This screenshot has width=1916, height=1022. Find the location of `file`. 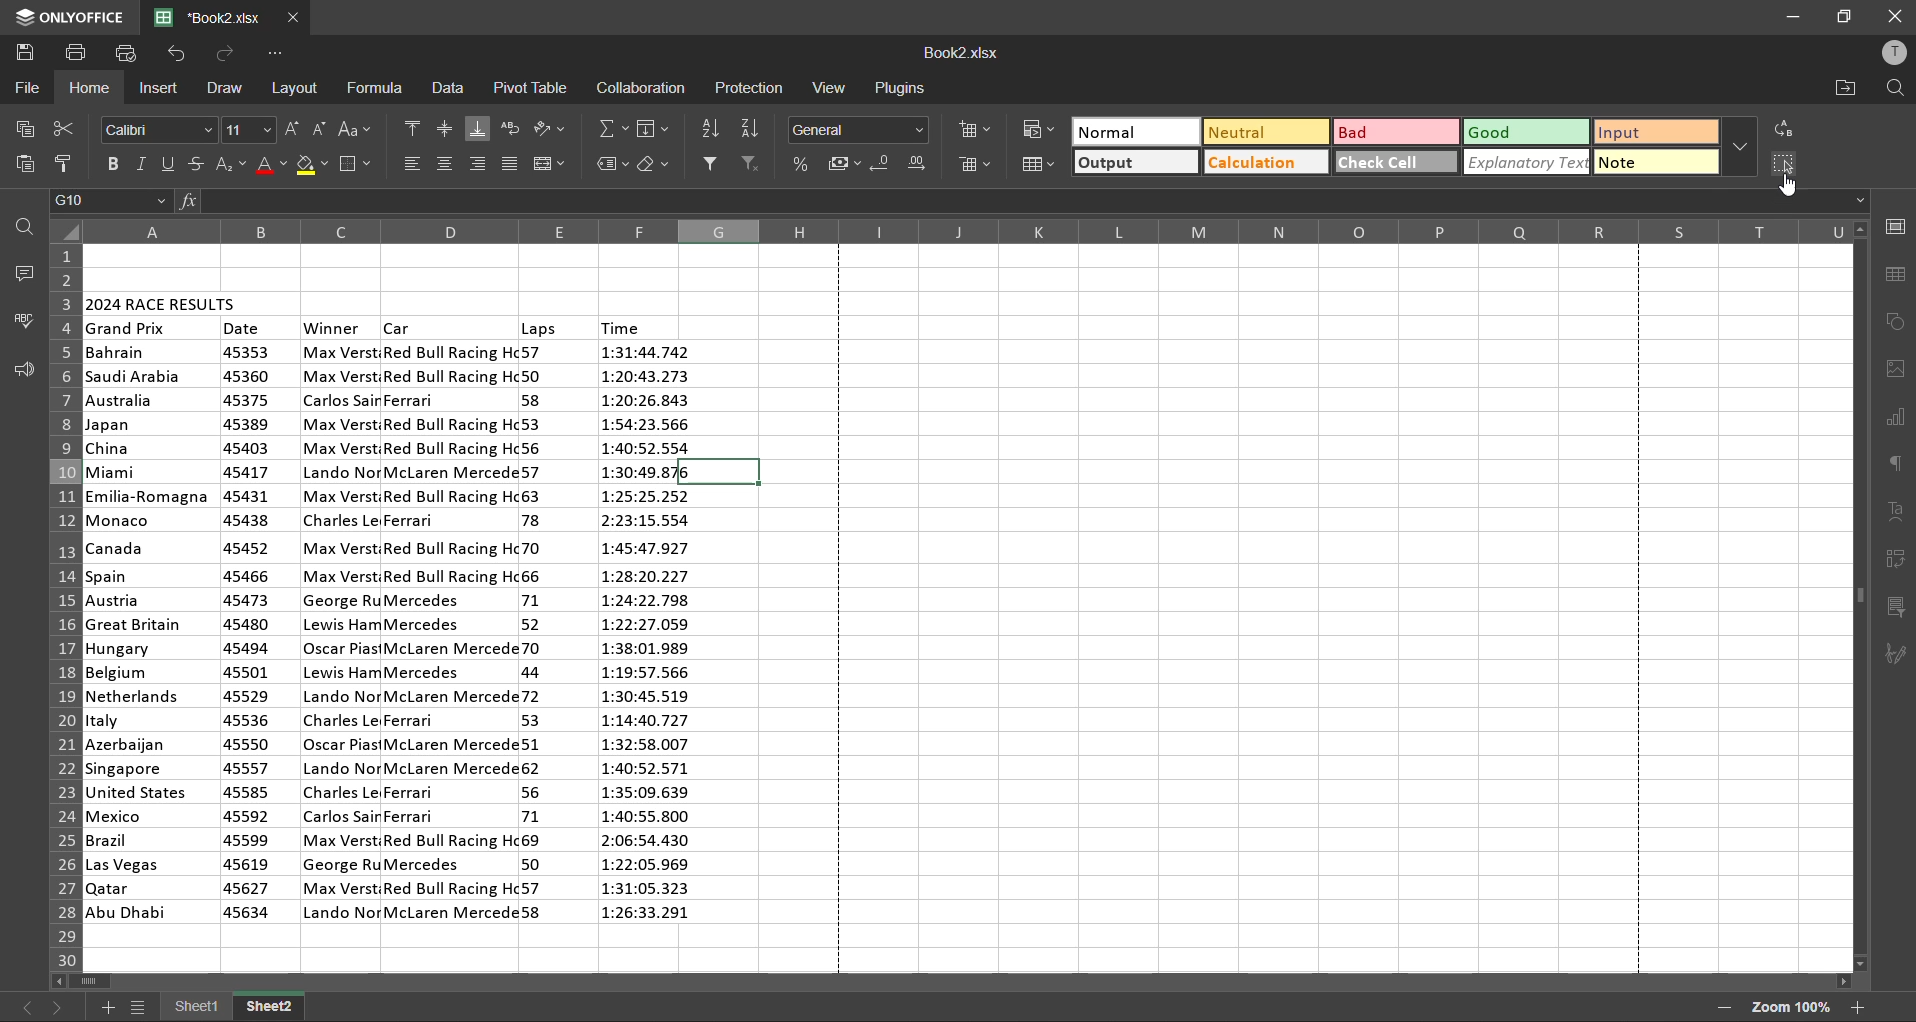

file is located at coordinates (29, 86).